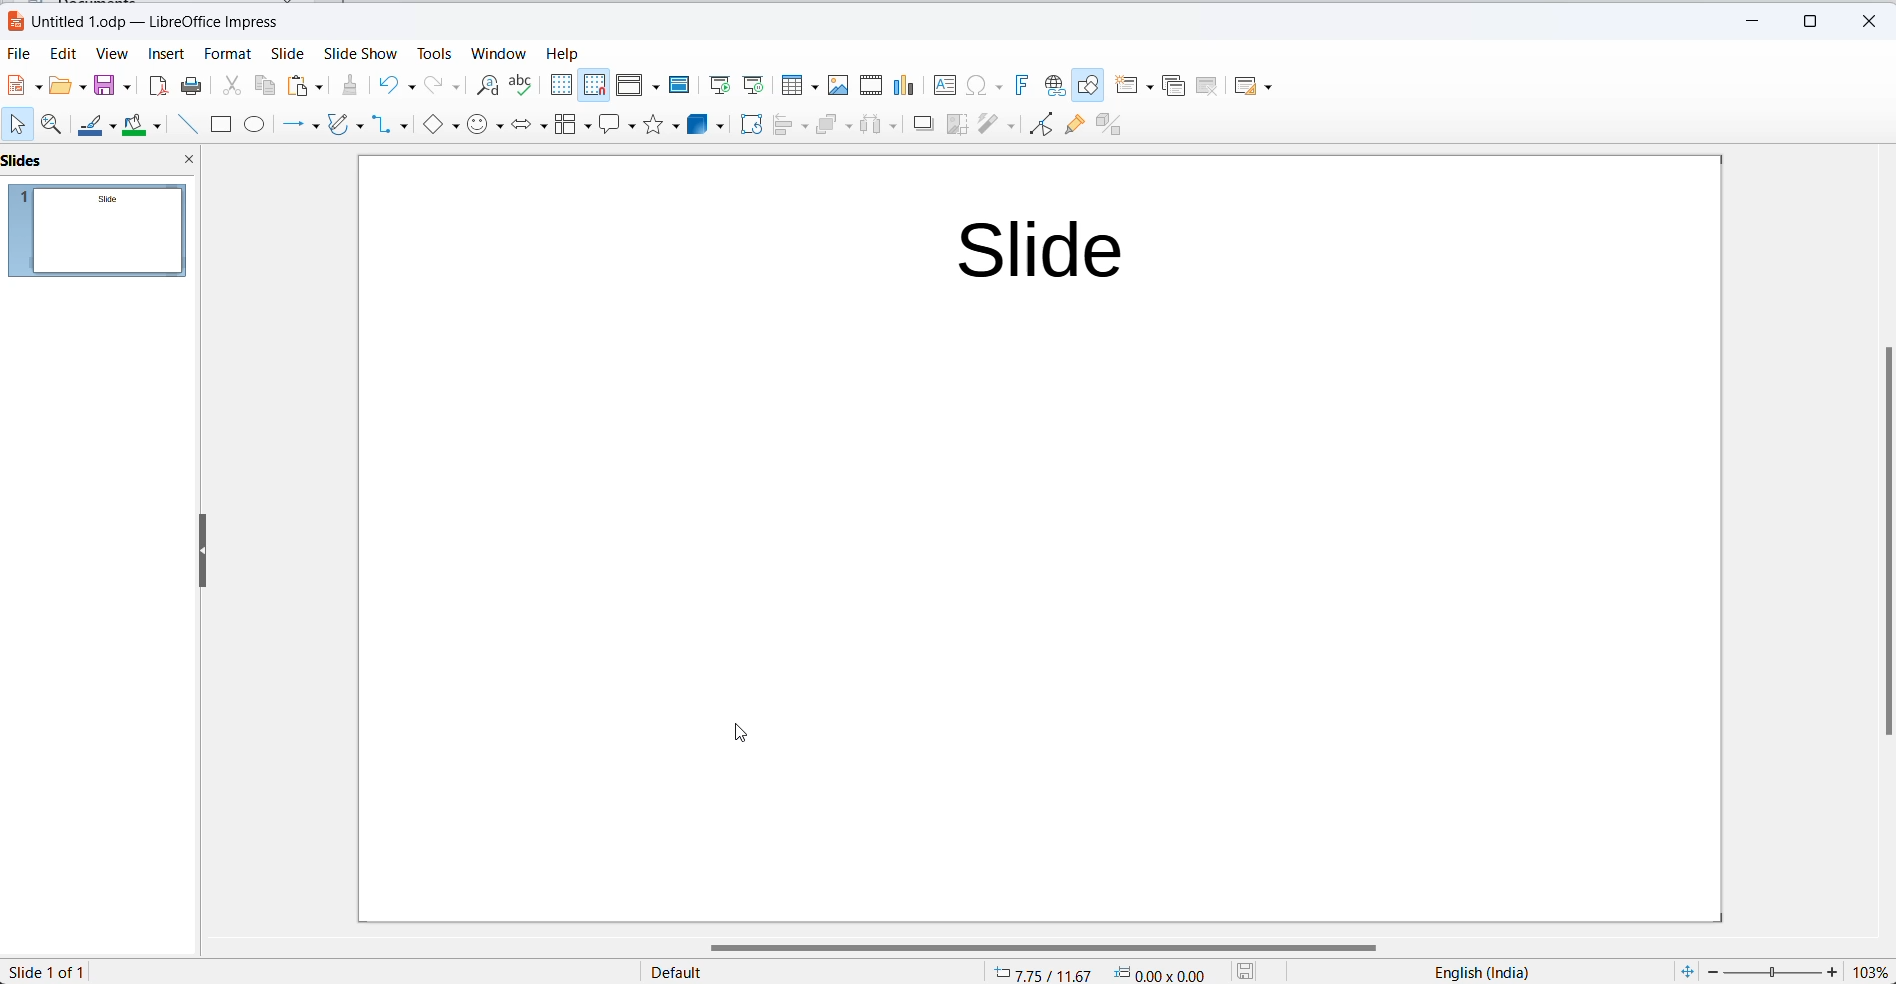  I want to click on select, so click(13, 125).